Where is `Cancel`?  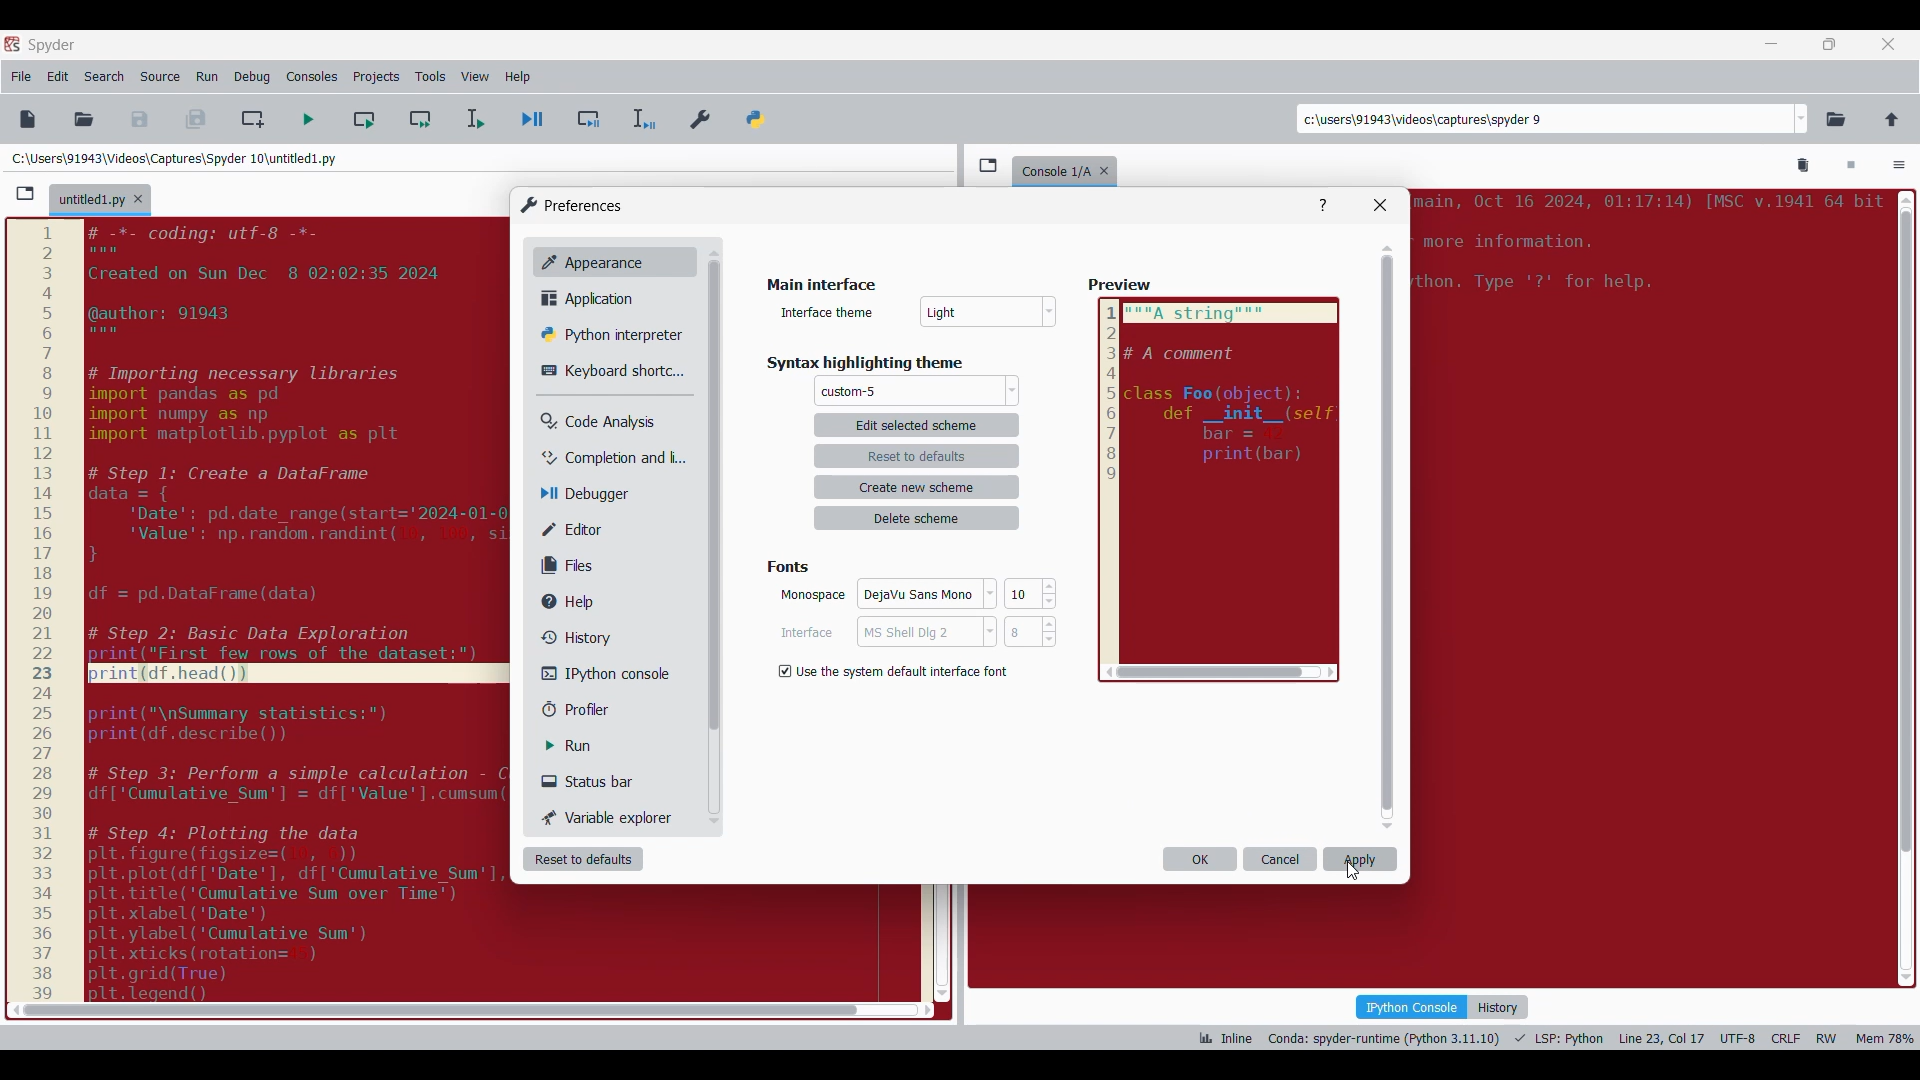
Cancel is located at coordinates (1281, 859).